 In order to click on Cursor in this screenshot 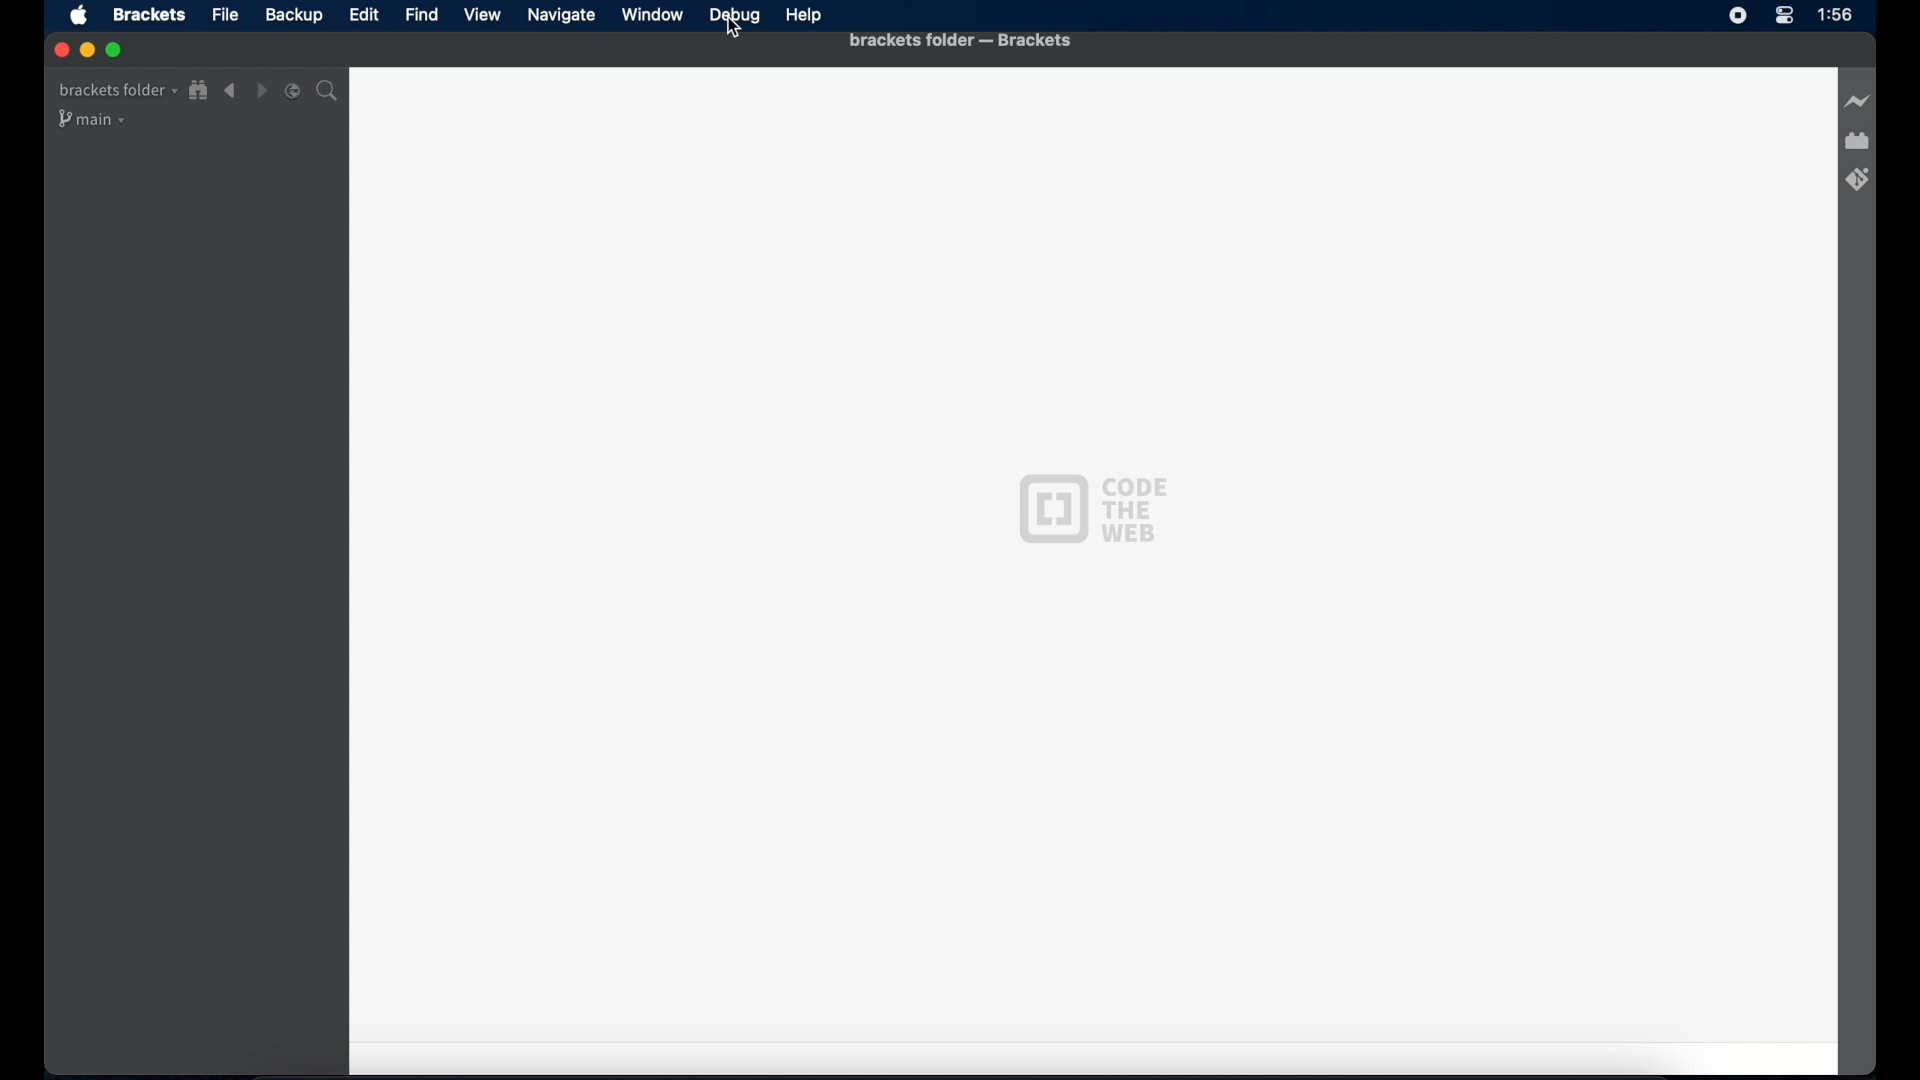, I will do `click(735, 30)`.